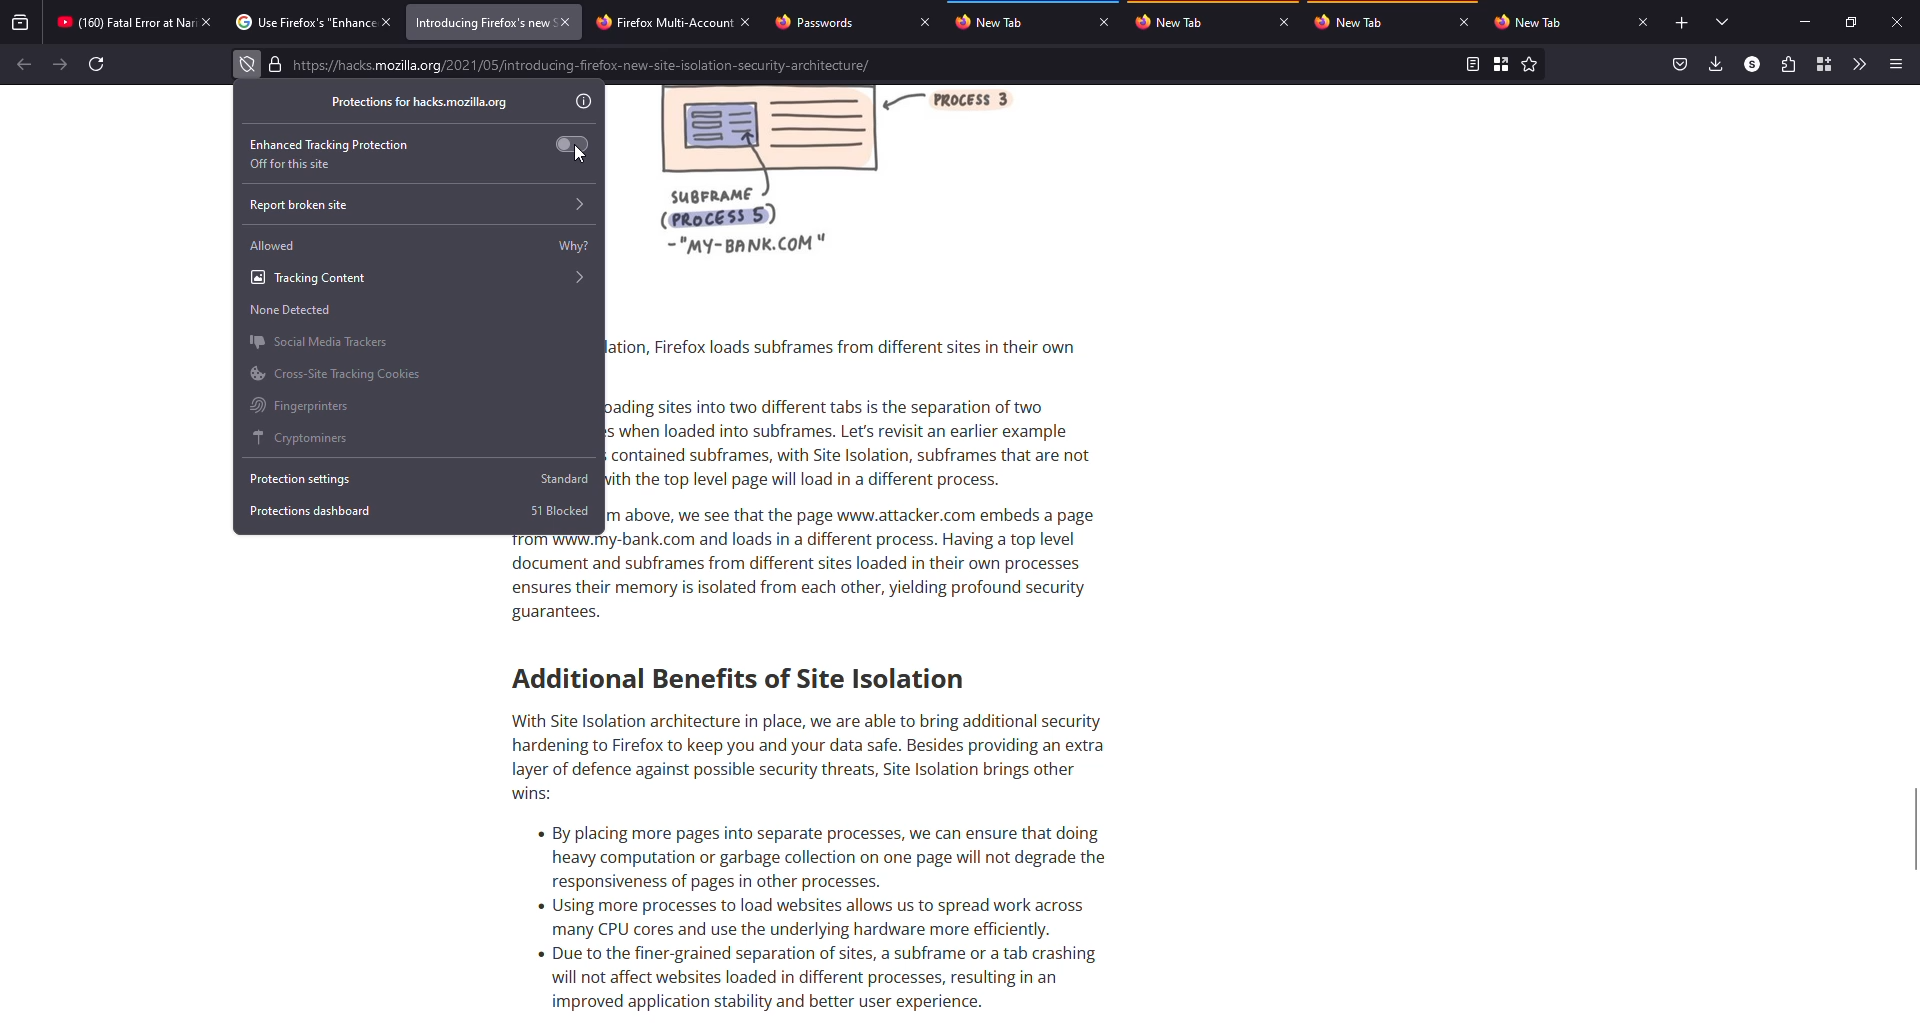 The width and height of the screenshot is (1920, 1030). Describe the element at coordinates (1530, 65) in the screenshot. I see `favorites` at that location.